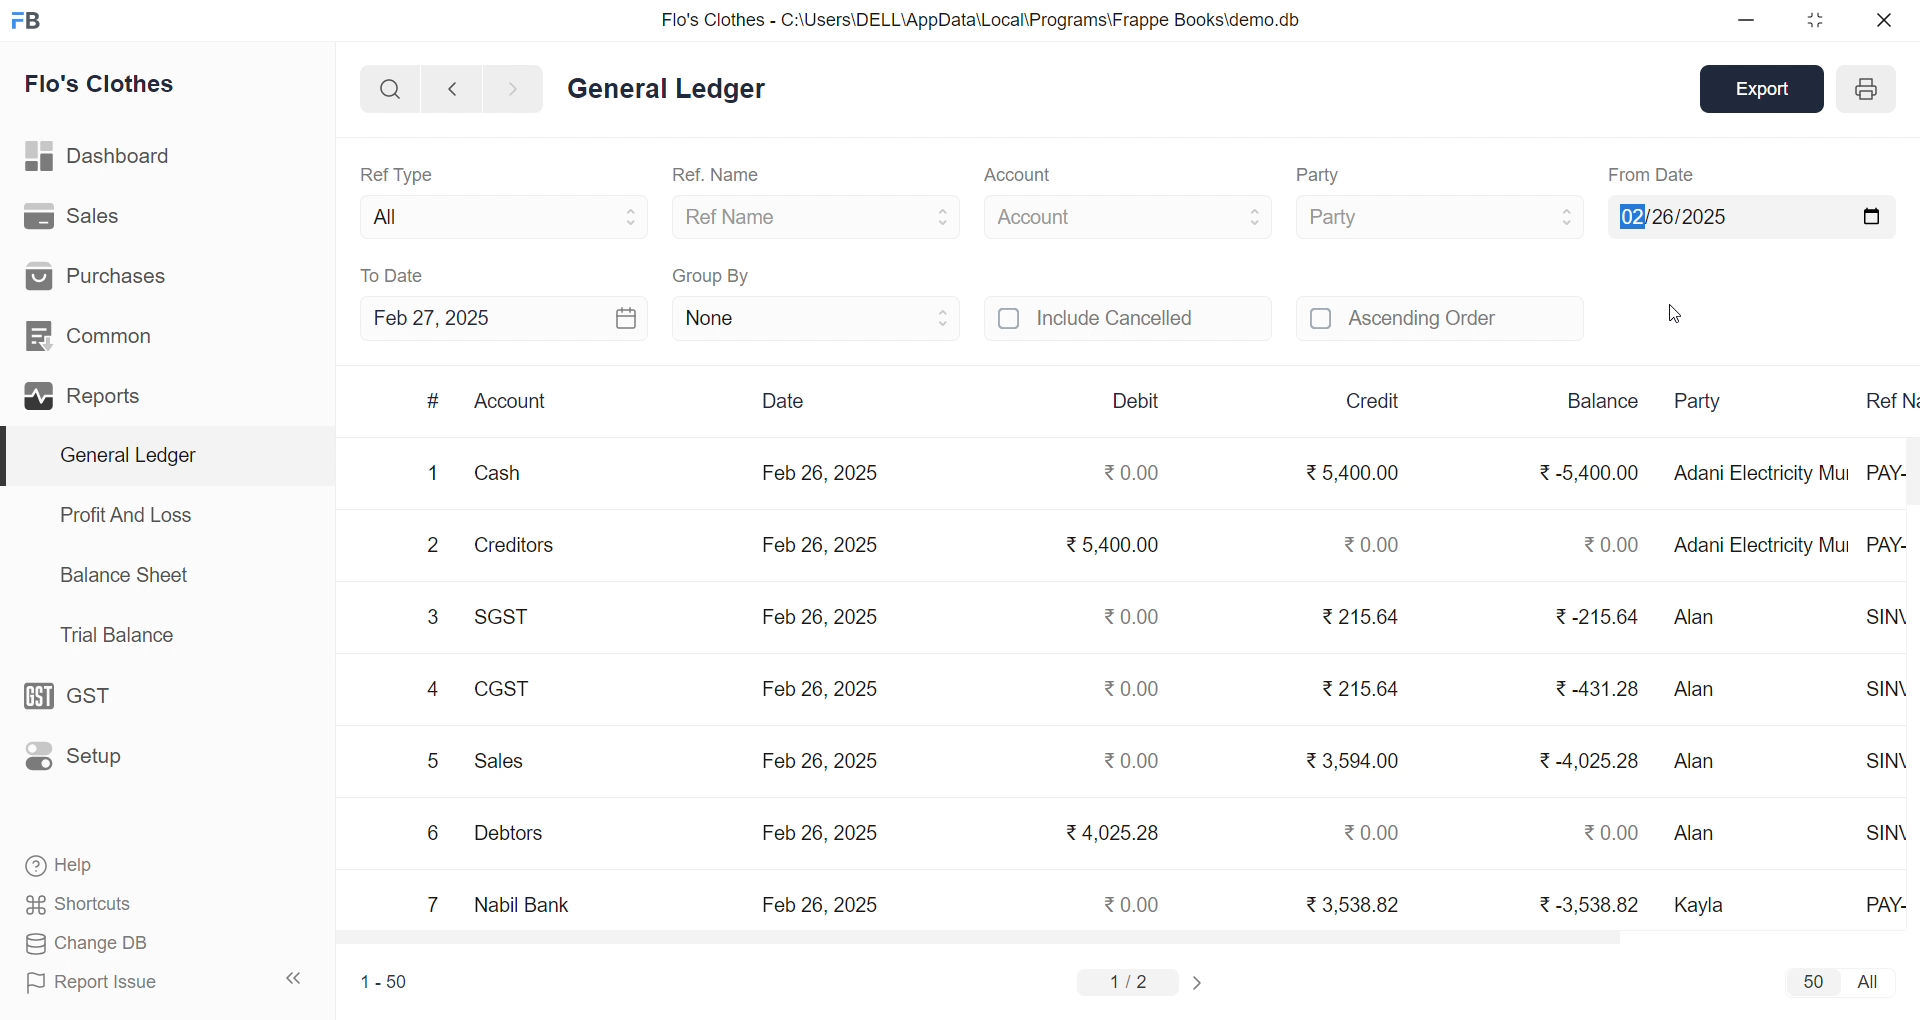 This screenshot has height=1020, width=1920. I want to click on ₹5,400.00, so click(1115, 548).